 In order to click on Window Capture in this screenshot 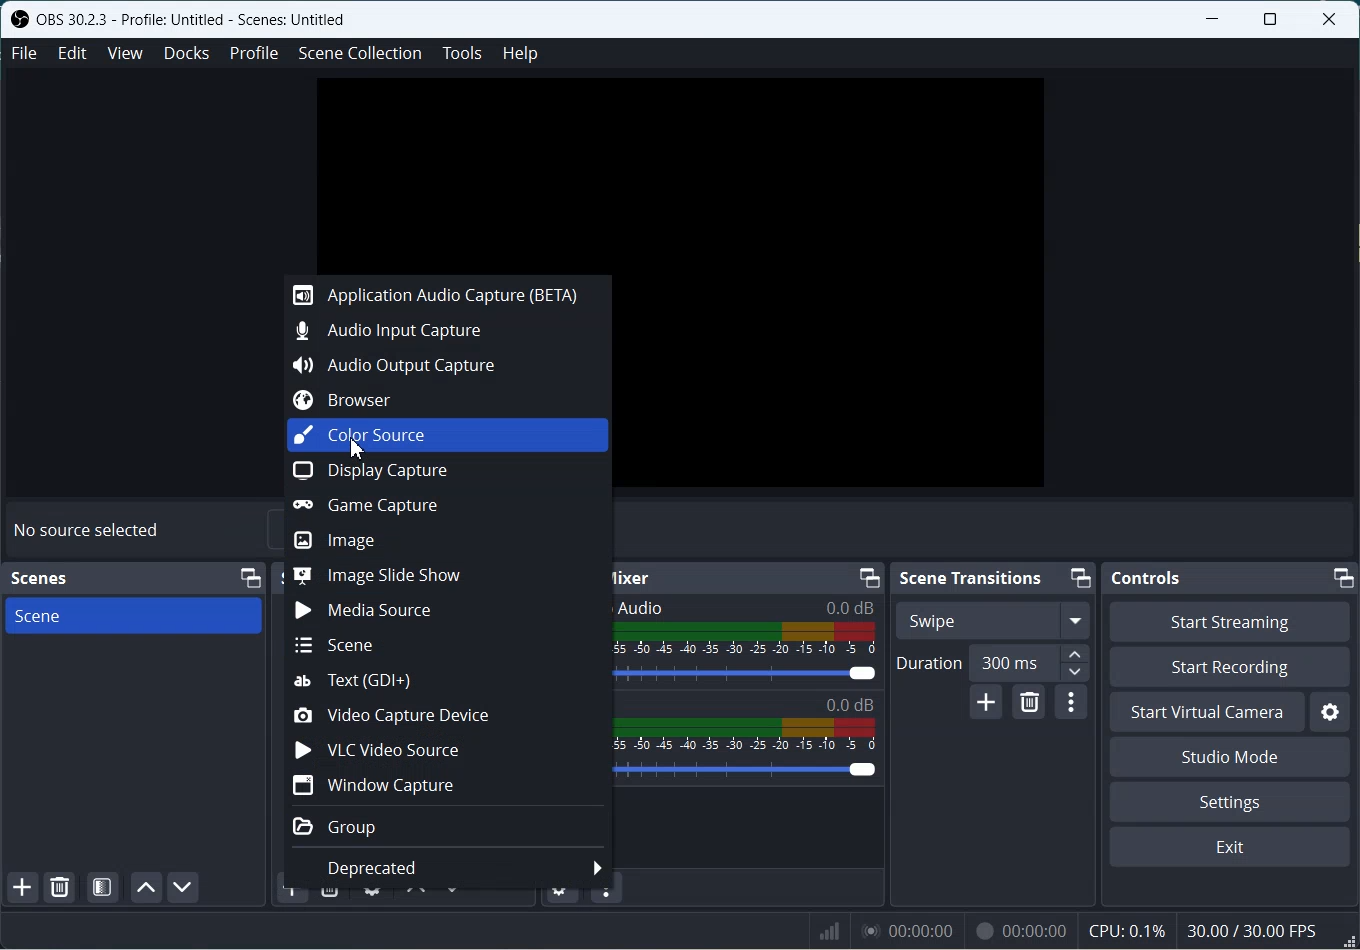, I will do `click(448, 785)`.